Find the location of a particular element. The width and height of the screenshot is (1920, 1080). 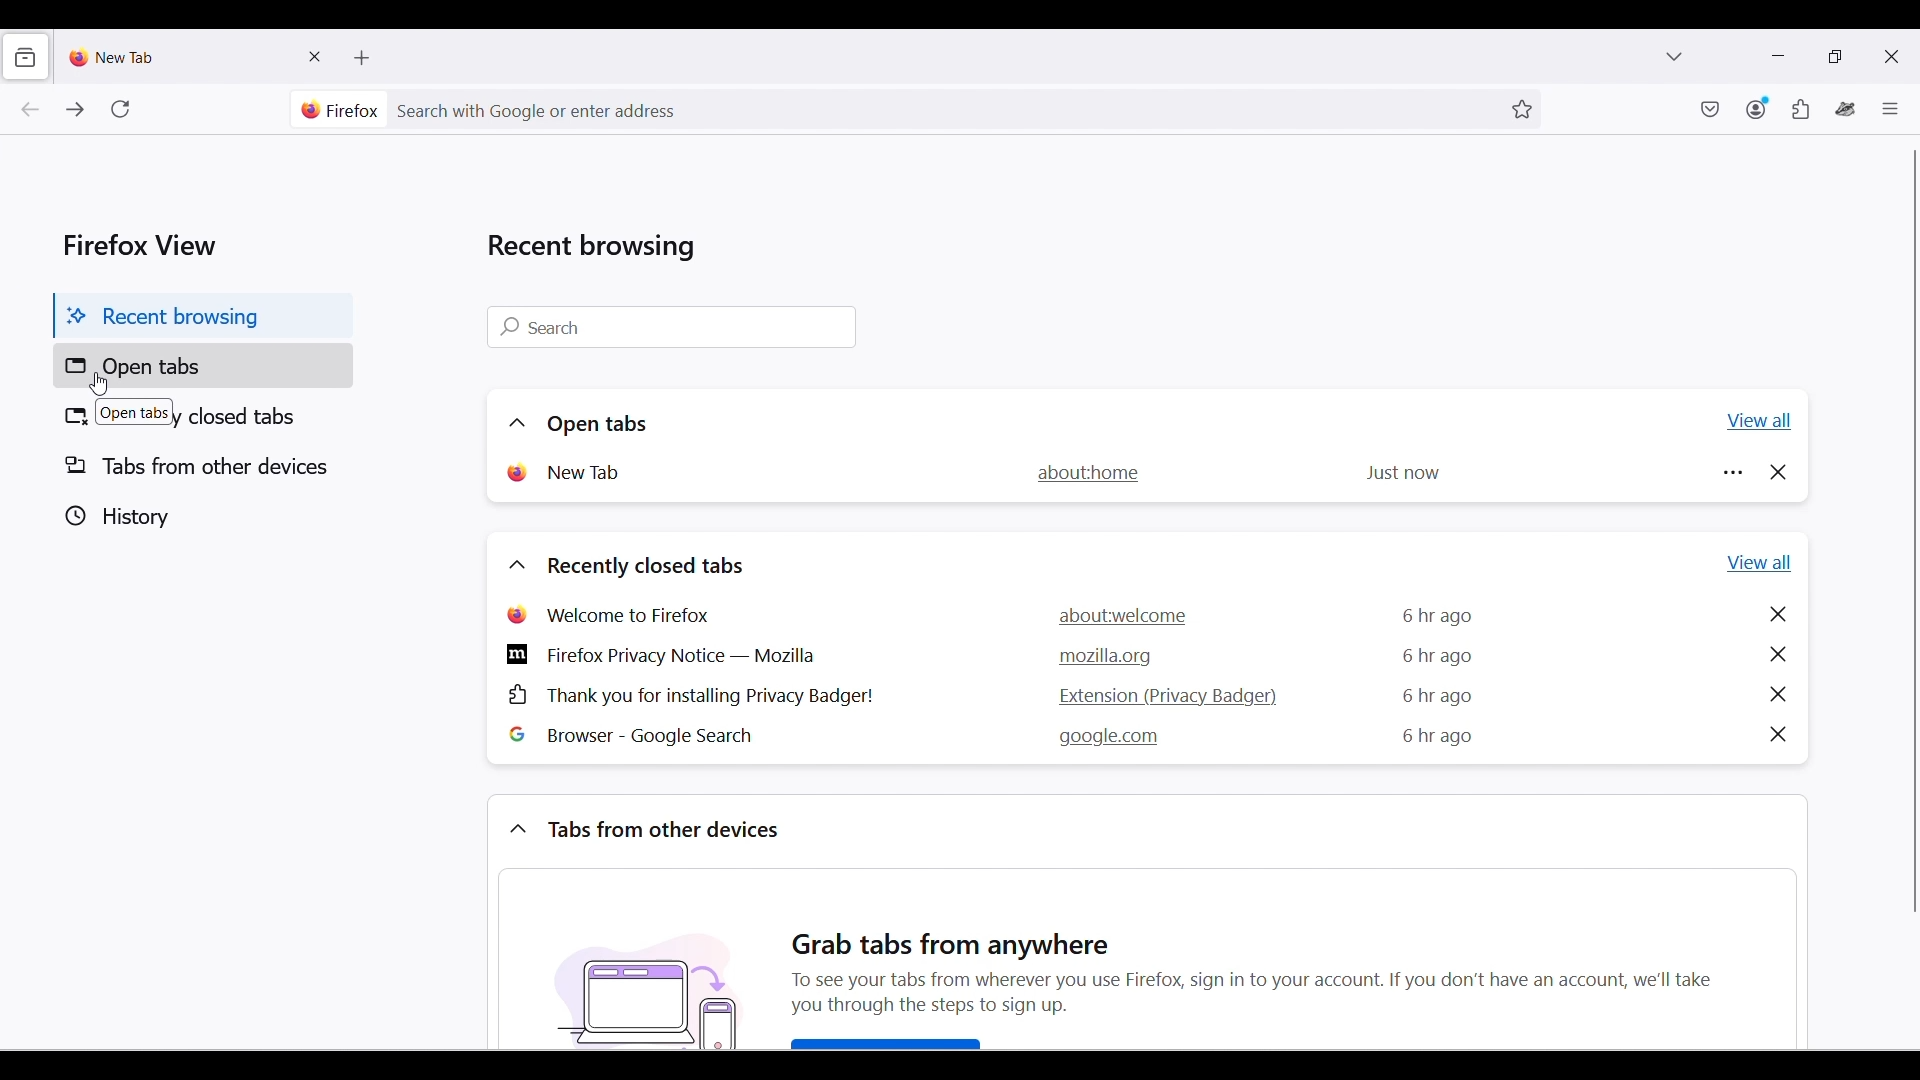

Show browser in a smaller tab is located at coordinates (1835, 55).